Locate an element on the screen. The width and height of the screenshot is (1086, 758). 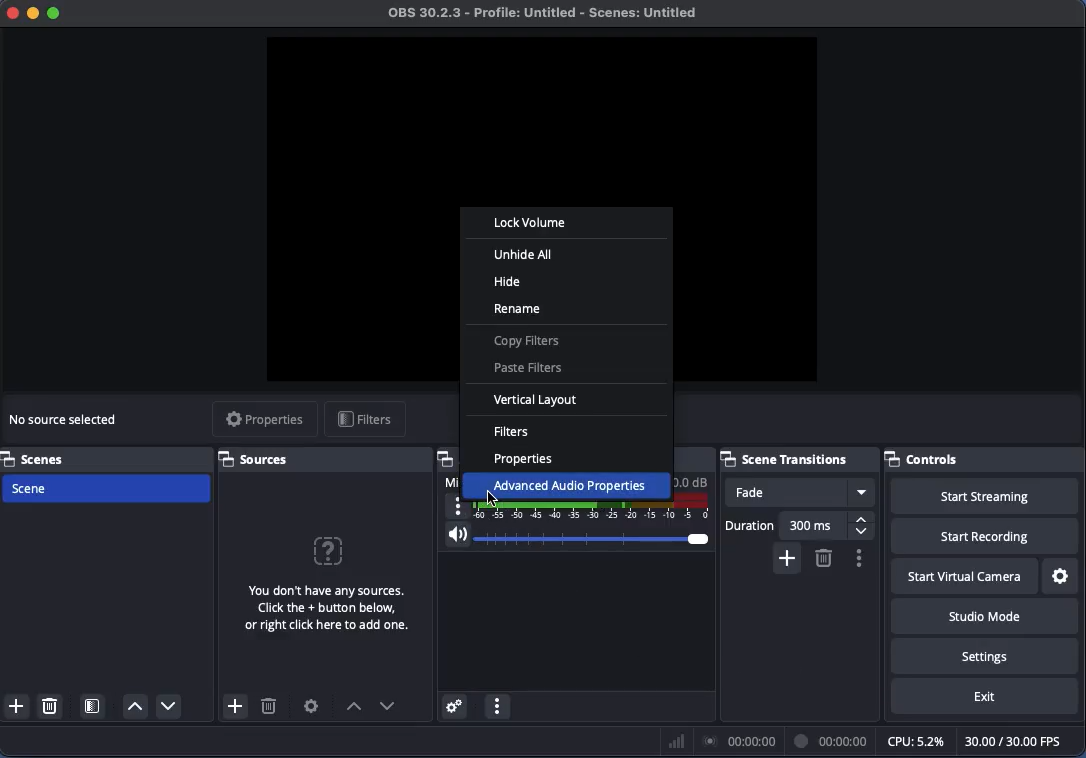
Delete is located at coordinates (269, 709).